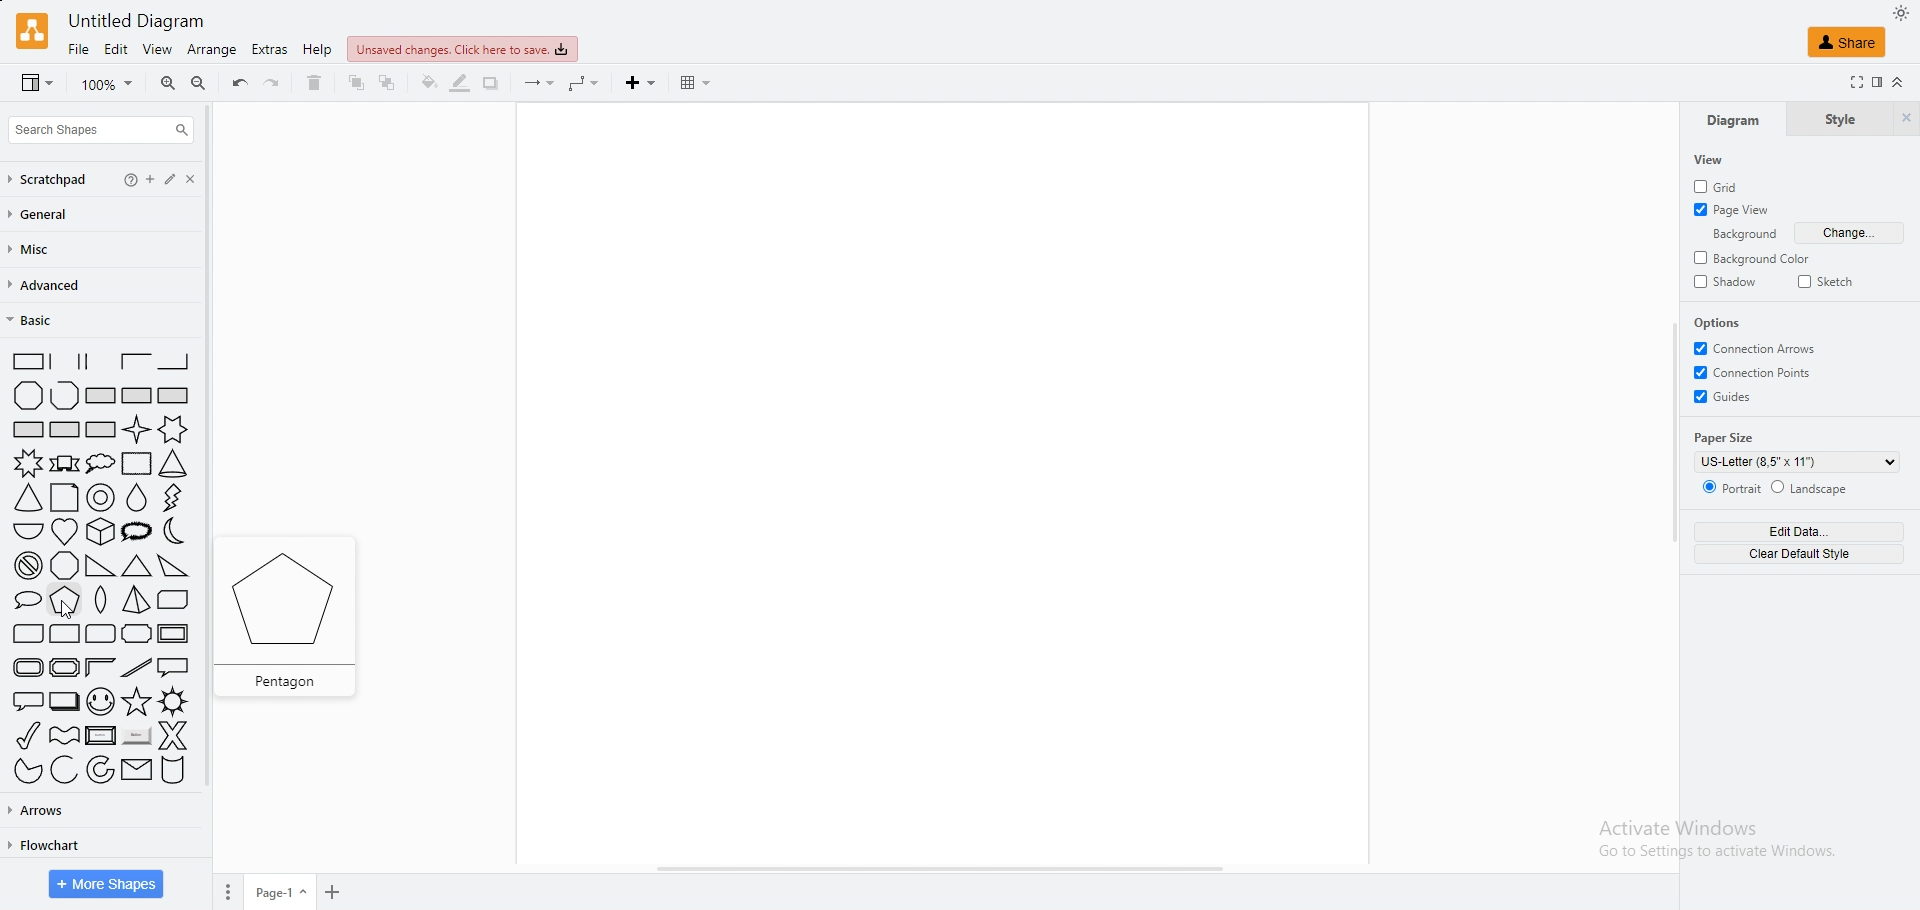 This screenshot has width=1920, height=910. Describe the element at coordinates (315, 83) in the screenshot. I see `delete` at that location.